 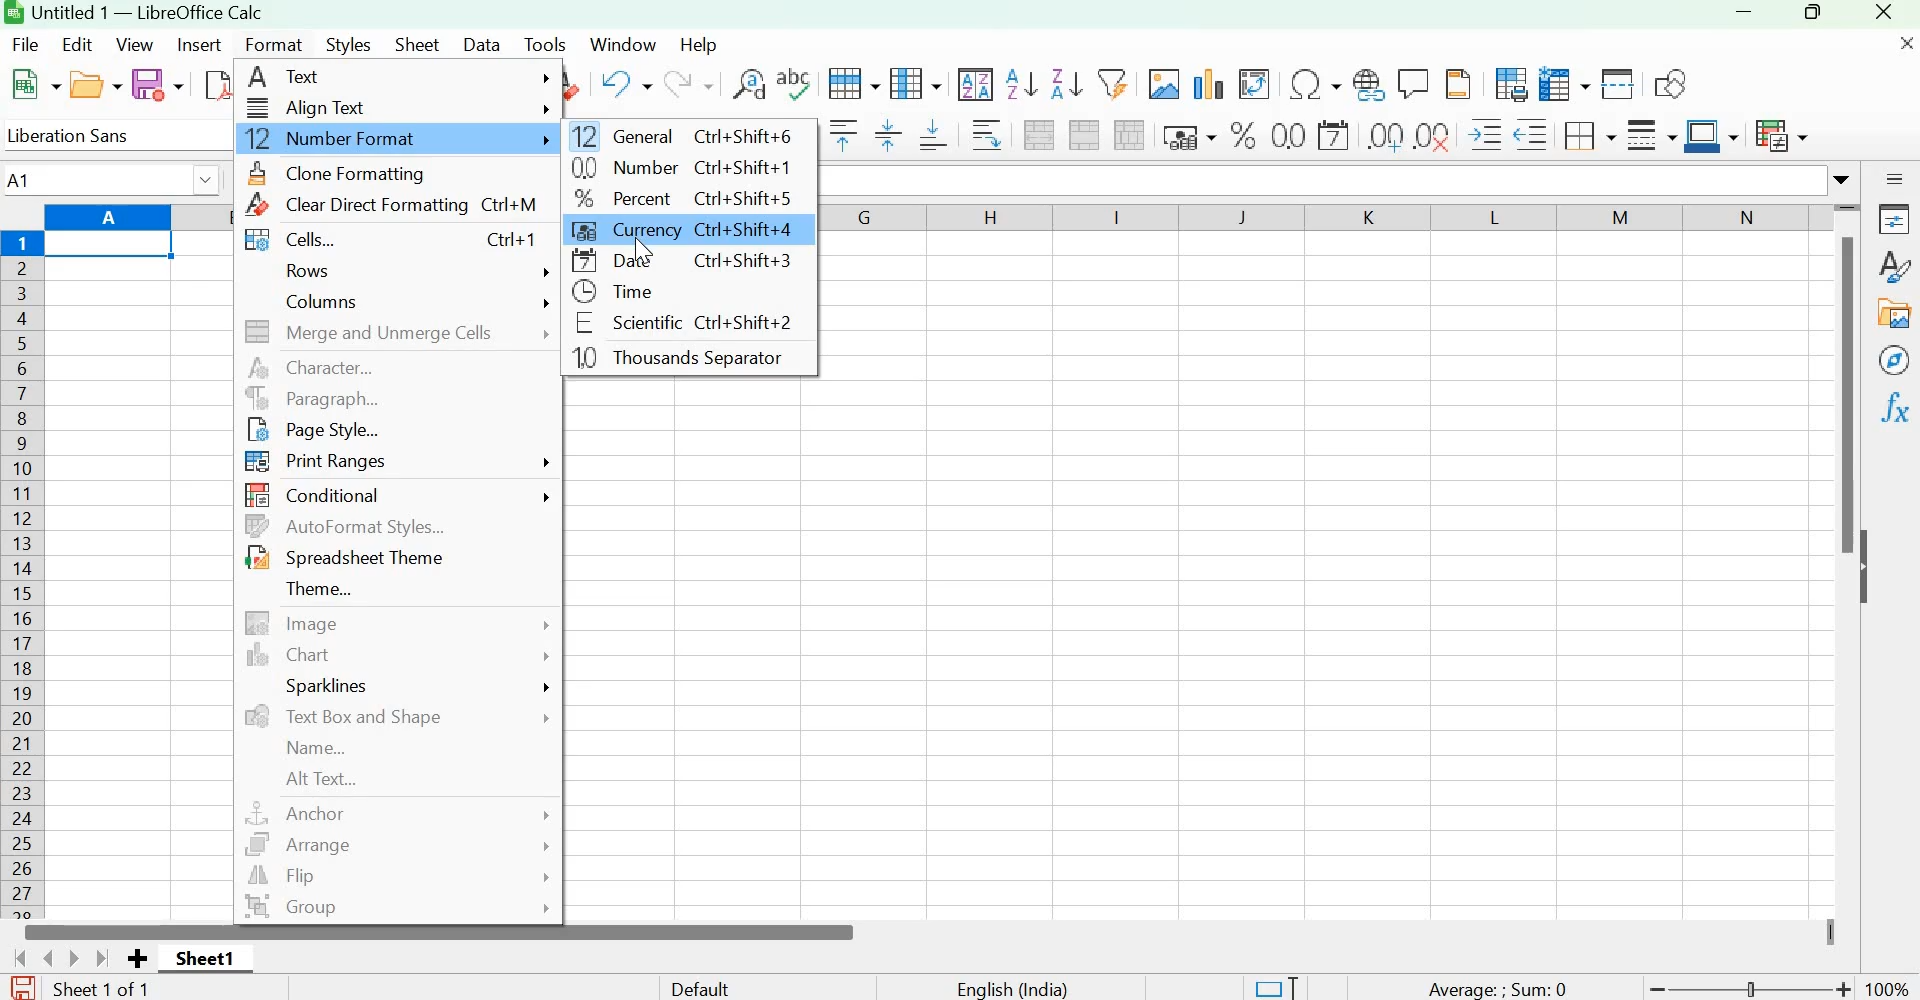 I want to click on 100%, so click(x=1891, y=989).